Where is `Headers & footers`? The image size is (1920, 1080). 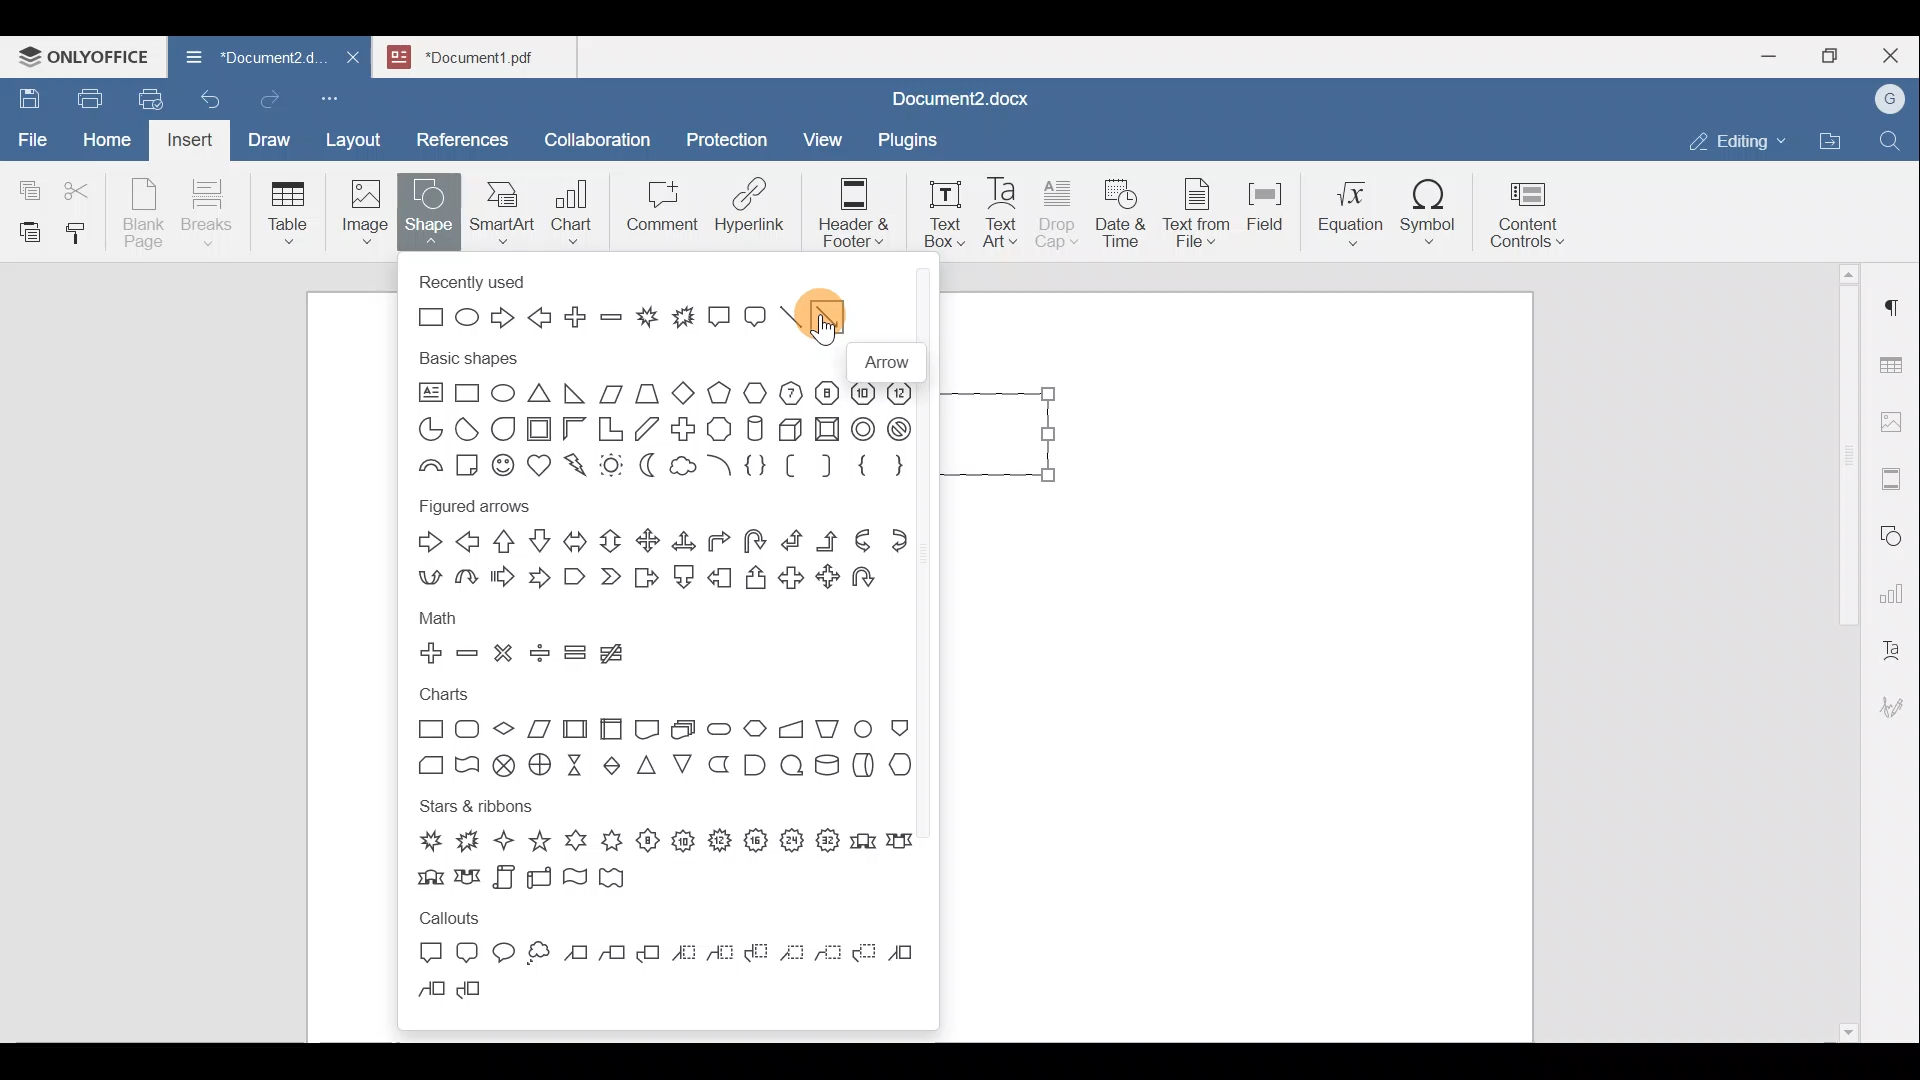
Headers & footers is located at coordinates (1895, 474).